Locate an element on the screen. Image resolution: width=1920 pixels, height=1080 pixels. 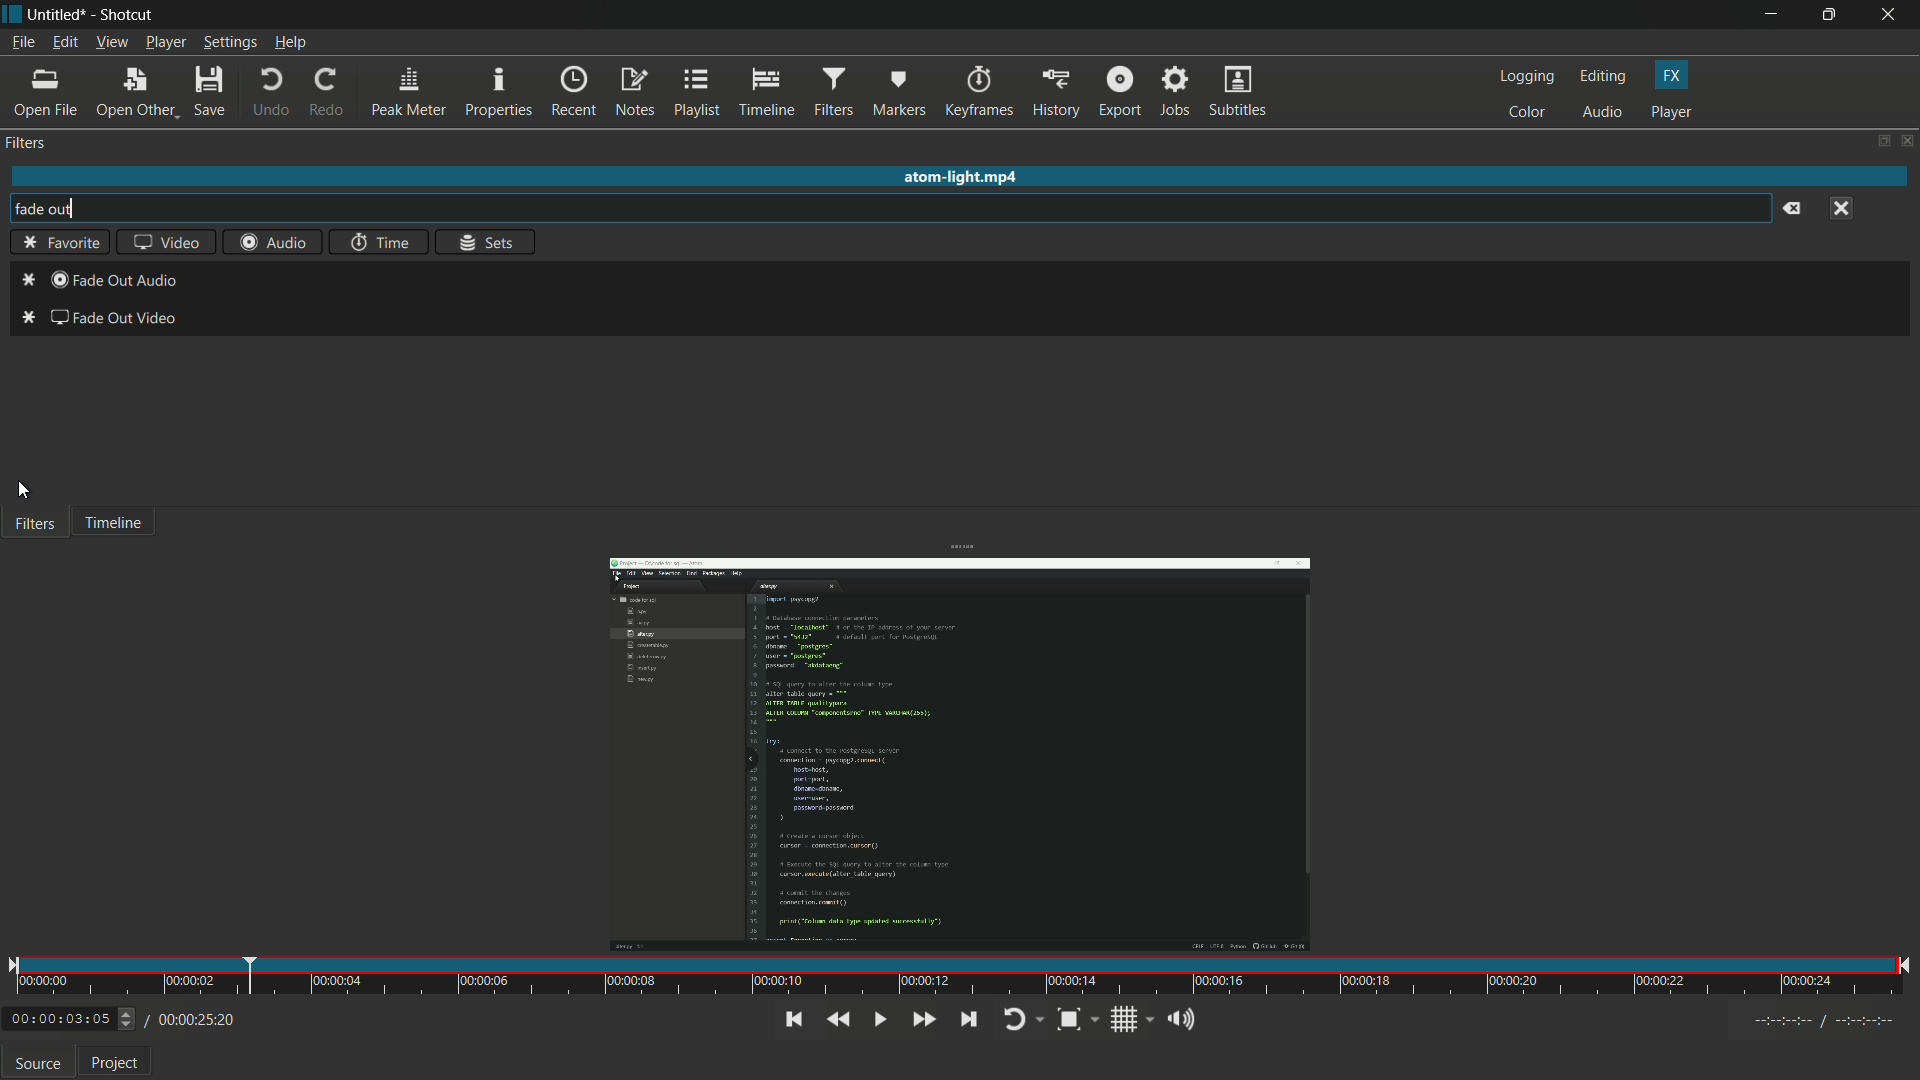
video is located at coordinates (161, 245).